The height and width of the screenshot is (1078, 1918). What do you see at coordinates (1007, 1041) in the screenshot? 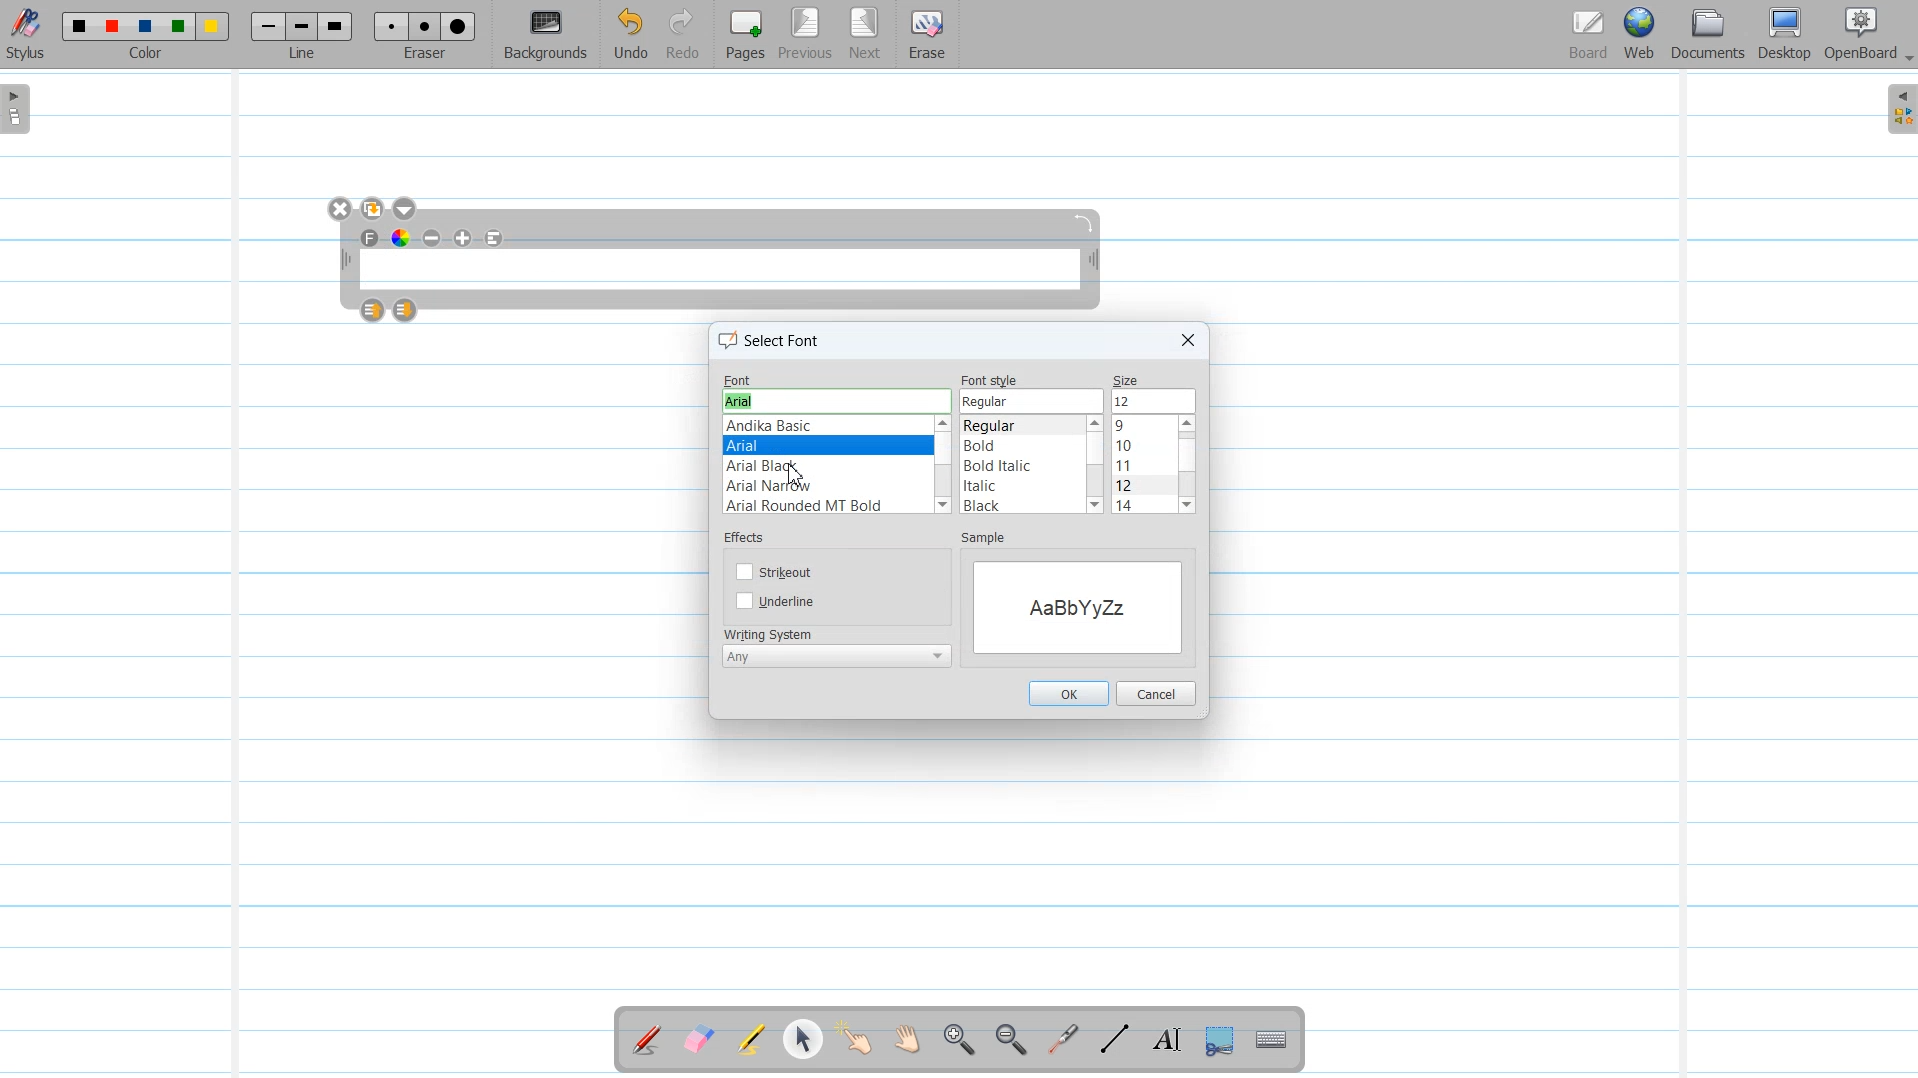
I see `Zoom Out` at bounding box center [1007, 1041].